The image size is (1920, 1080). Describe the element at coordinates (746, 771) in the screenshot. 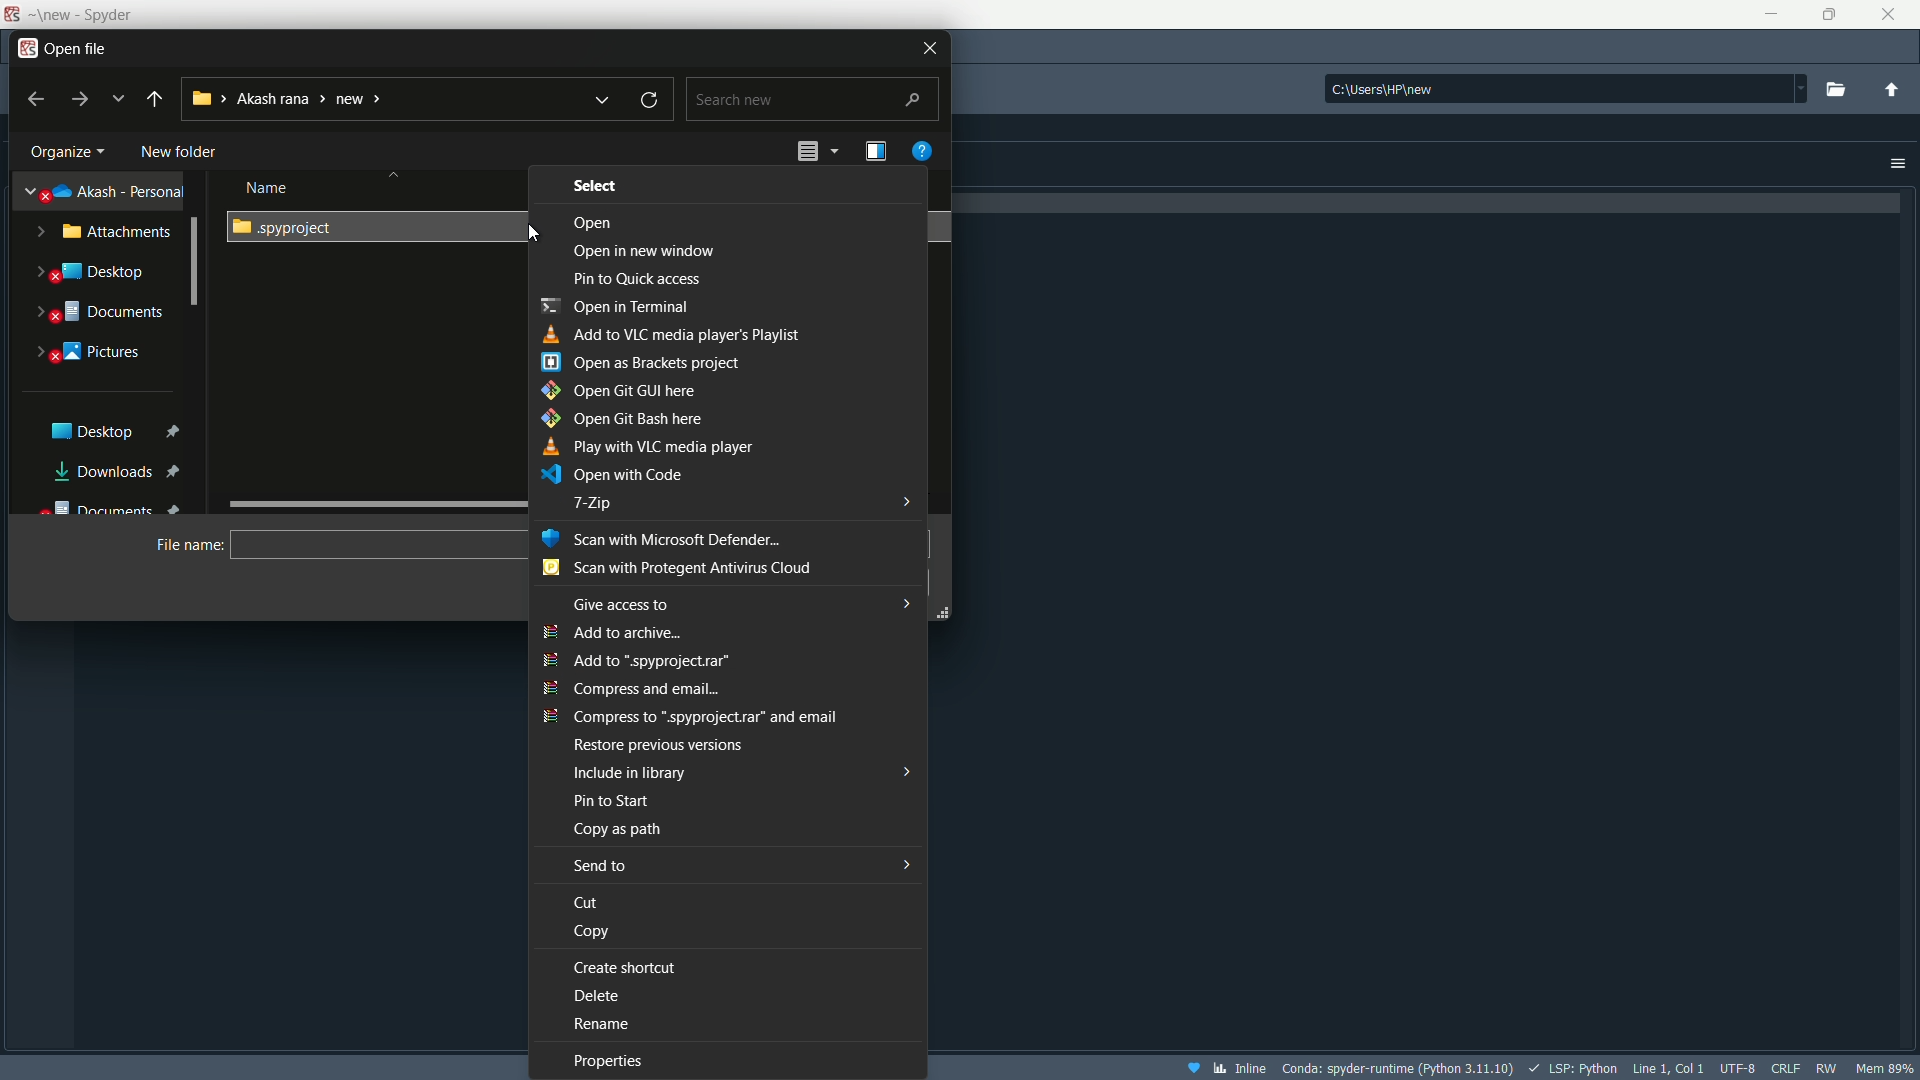

I see `Include in library` at that location.